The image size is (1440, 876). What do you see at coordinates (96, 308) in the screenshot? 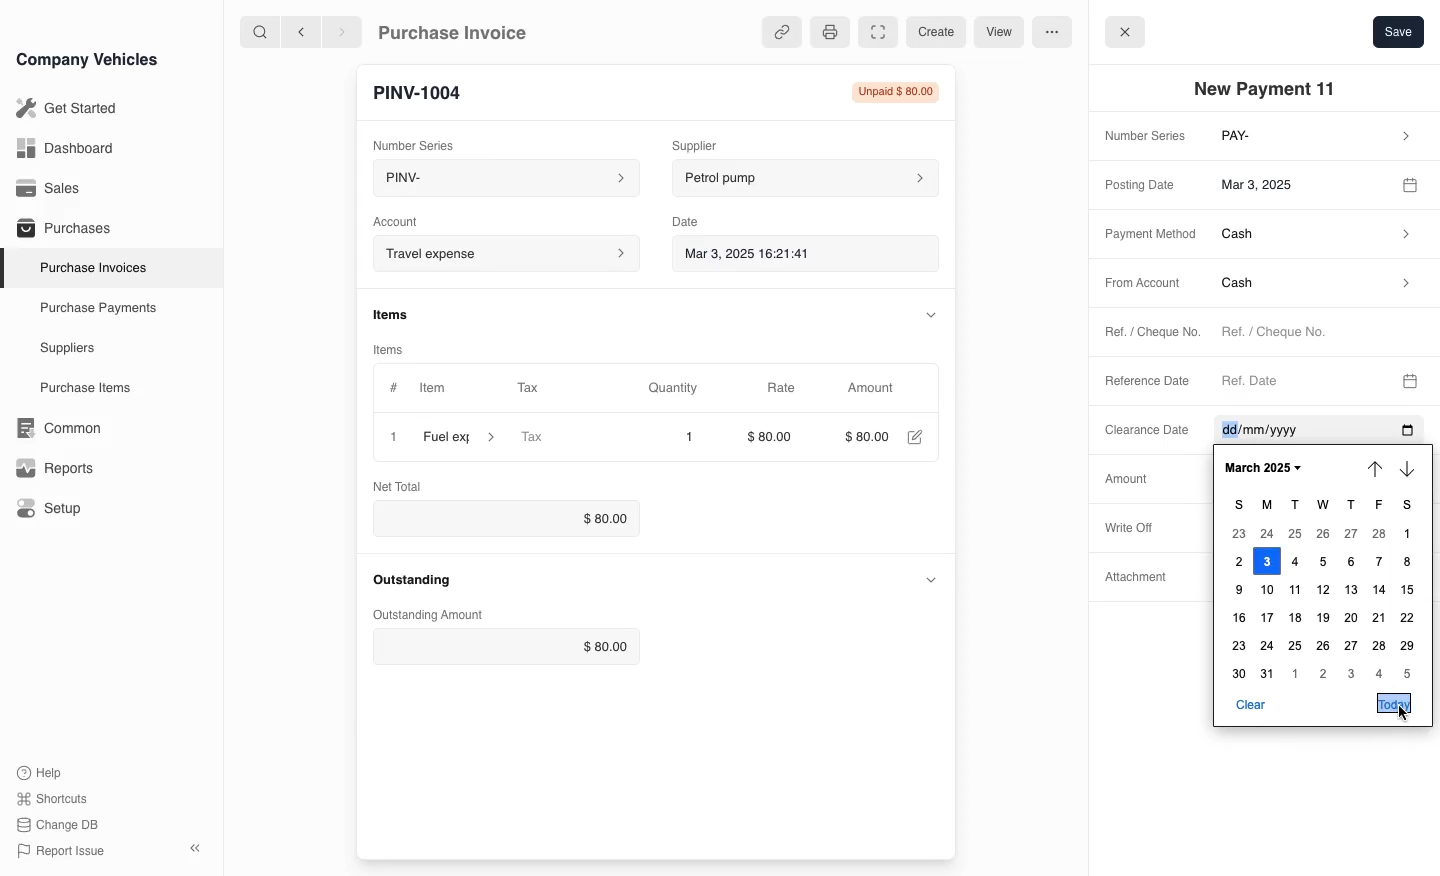
I see `Purchase Payments` at bounding box center [96, 308].